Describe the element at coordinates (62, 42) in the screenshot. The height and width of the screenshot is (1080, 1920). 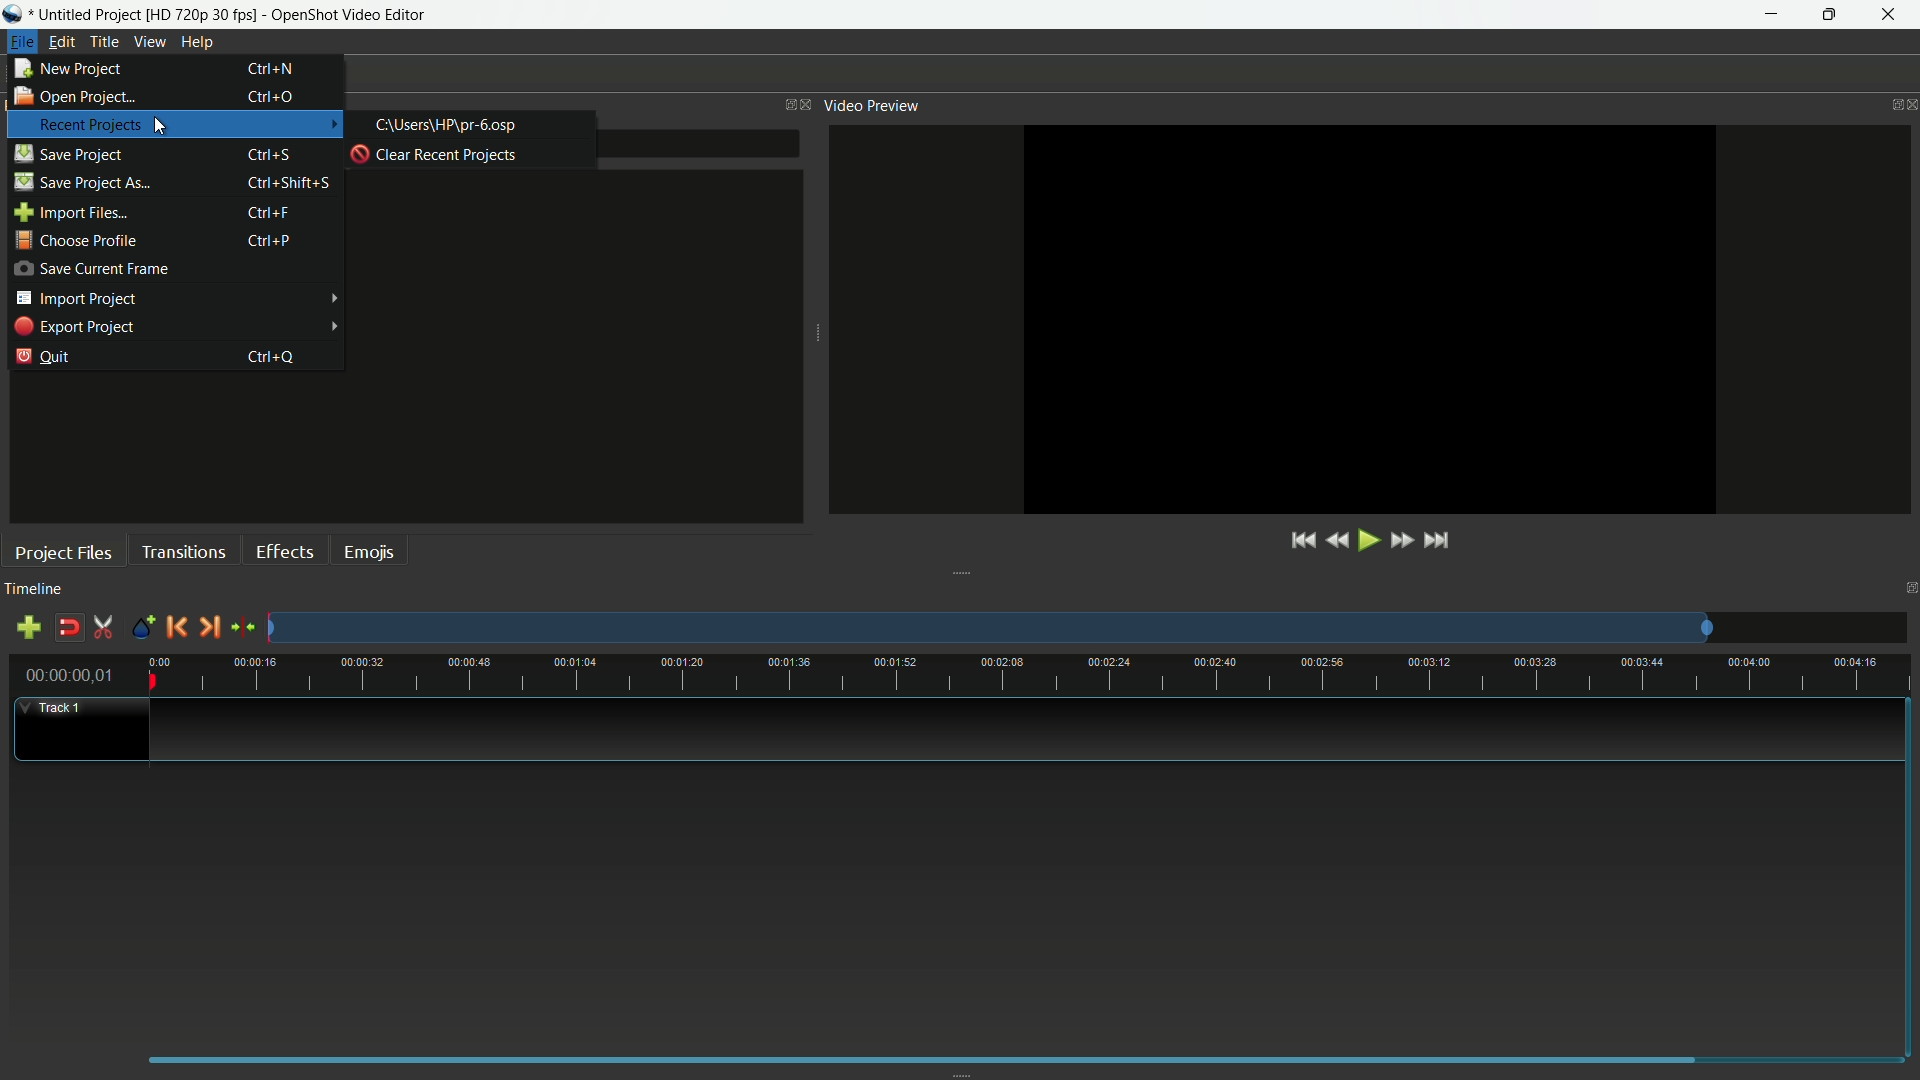
I see `Edit` at that location.